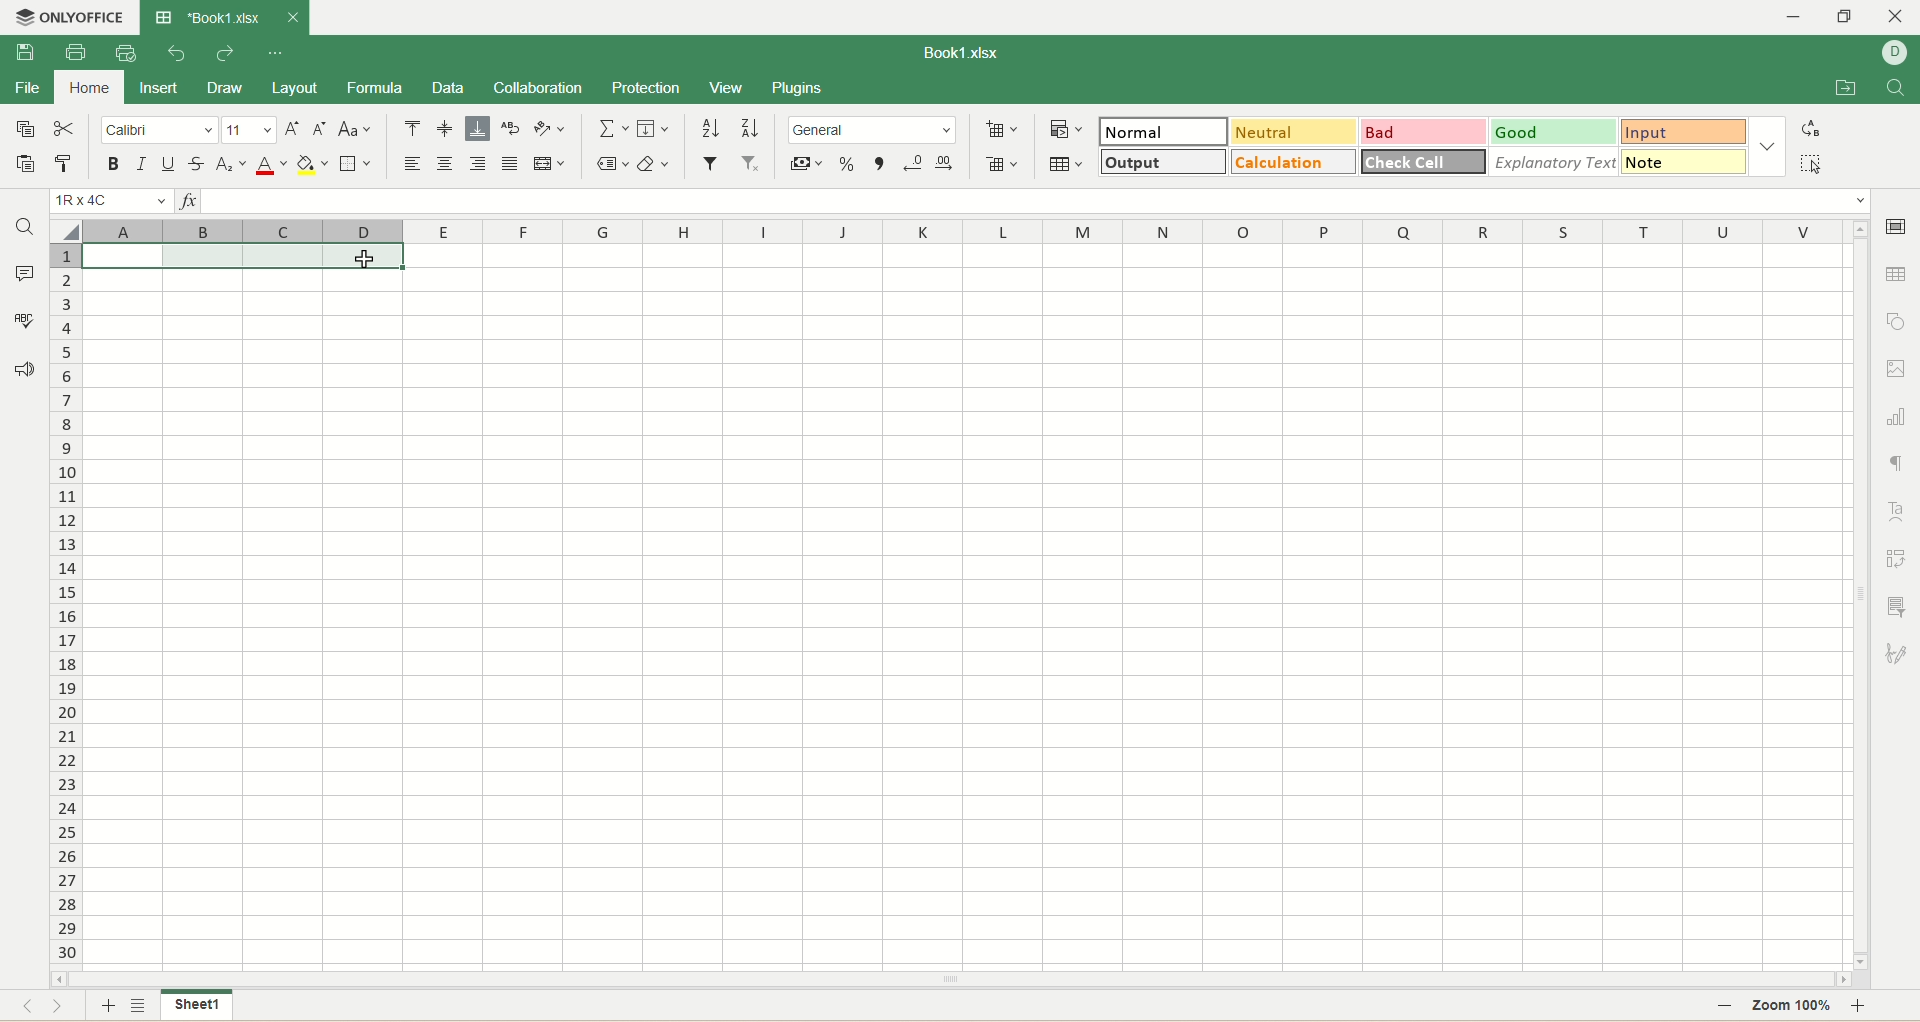 The image size is (1920, 1022). What do you see at coordinates (24, 129) in the screenshot?
I see `copy` at bounding box center [24, 129].